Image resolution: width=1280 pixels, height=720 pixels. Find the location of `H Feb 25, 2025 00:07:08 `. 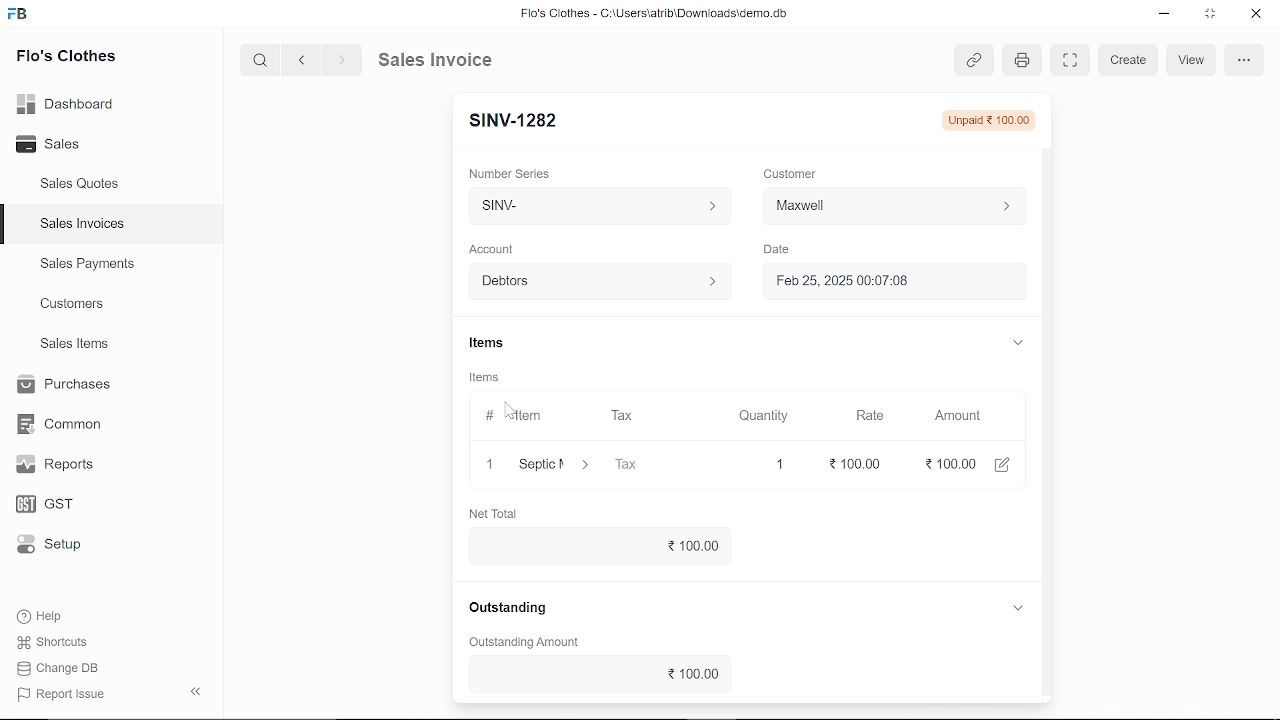

H Feb 25, 2025 00:07:08  is located at coordinates (876, 282).